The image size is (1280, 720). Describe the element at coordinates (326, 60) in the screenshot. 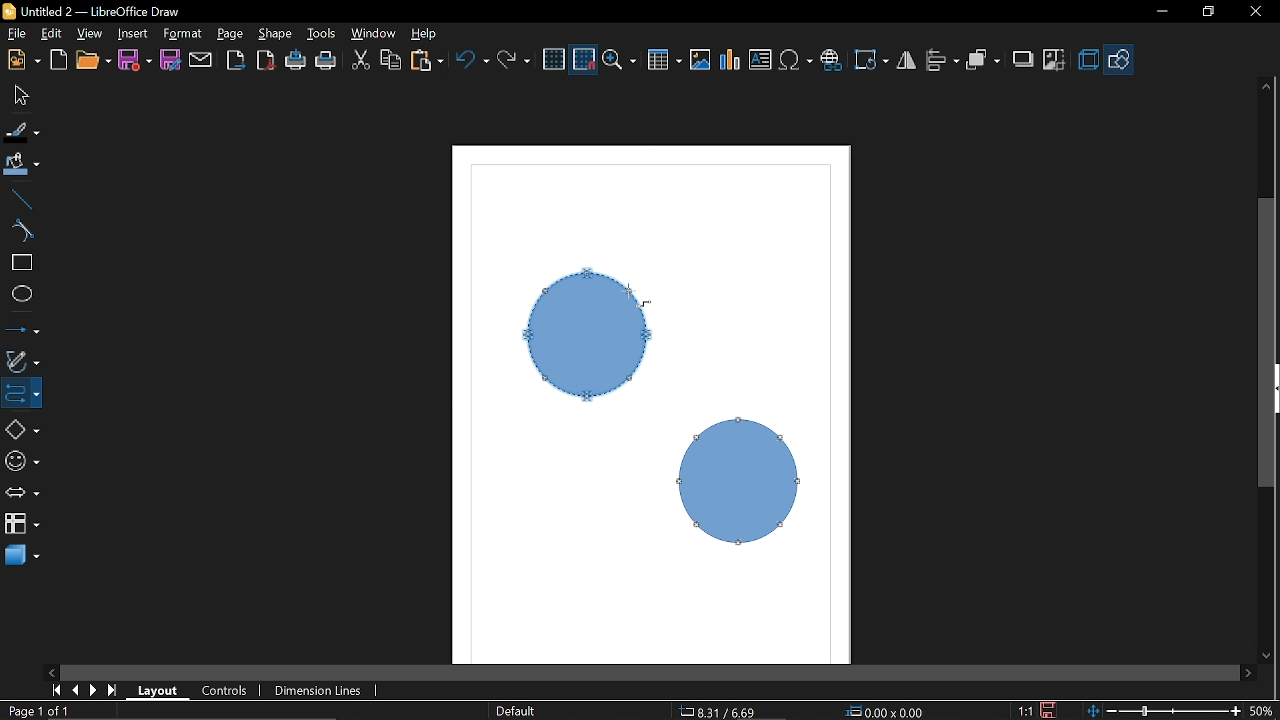

I see `Print` at that location.